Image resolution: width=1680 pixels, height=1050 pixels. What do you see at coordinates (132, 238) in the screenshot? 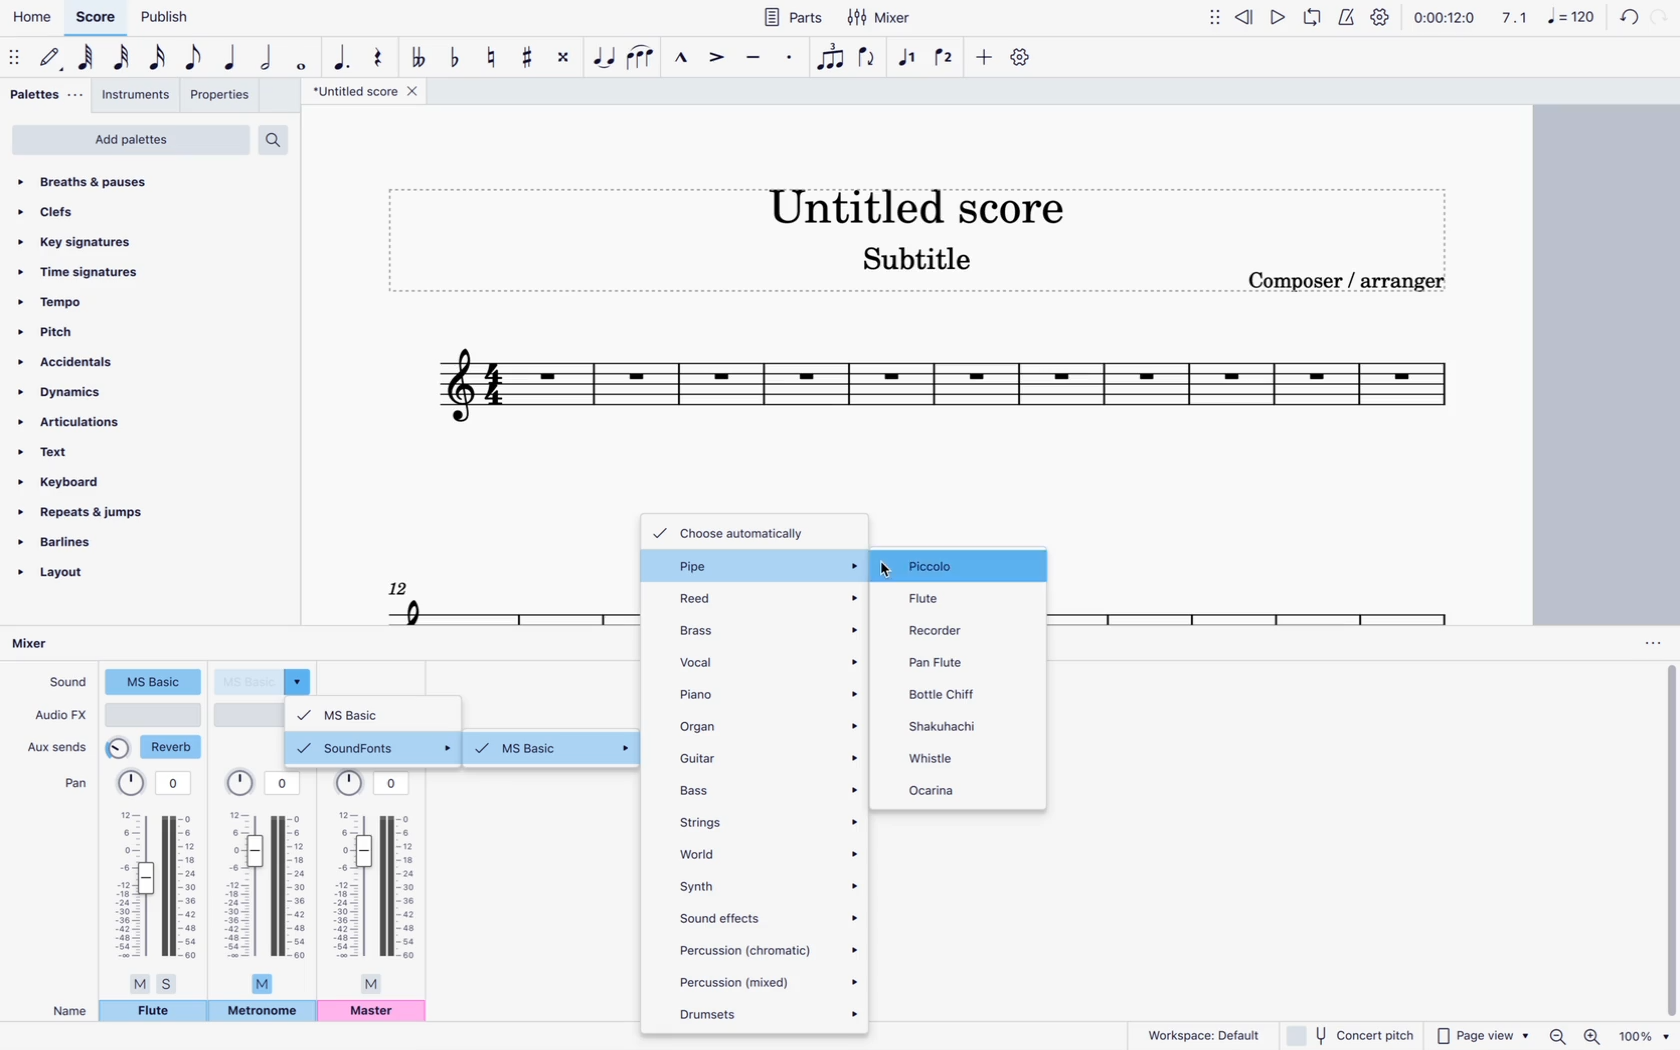
I see `key signatures` at bounding box center [132, 238].